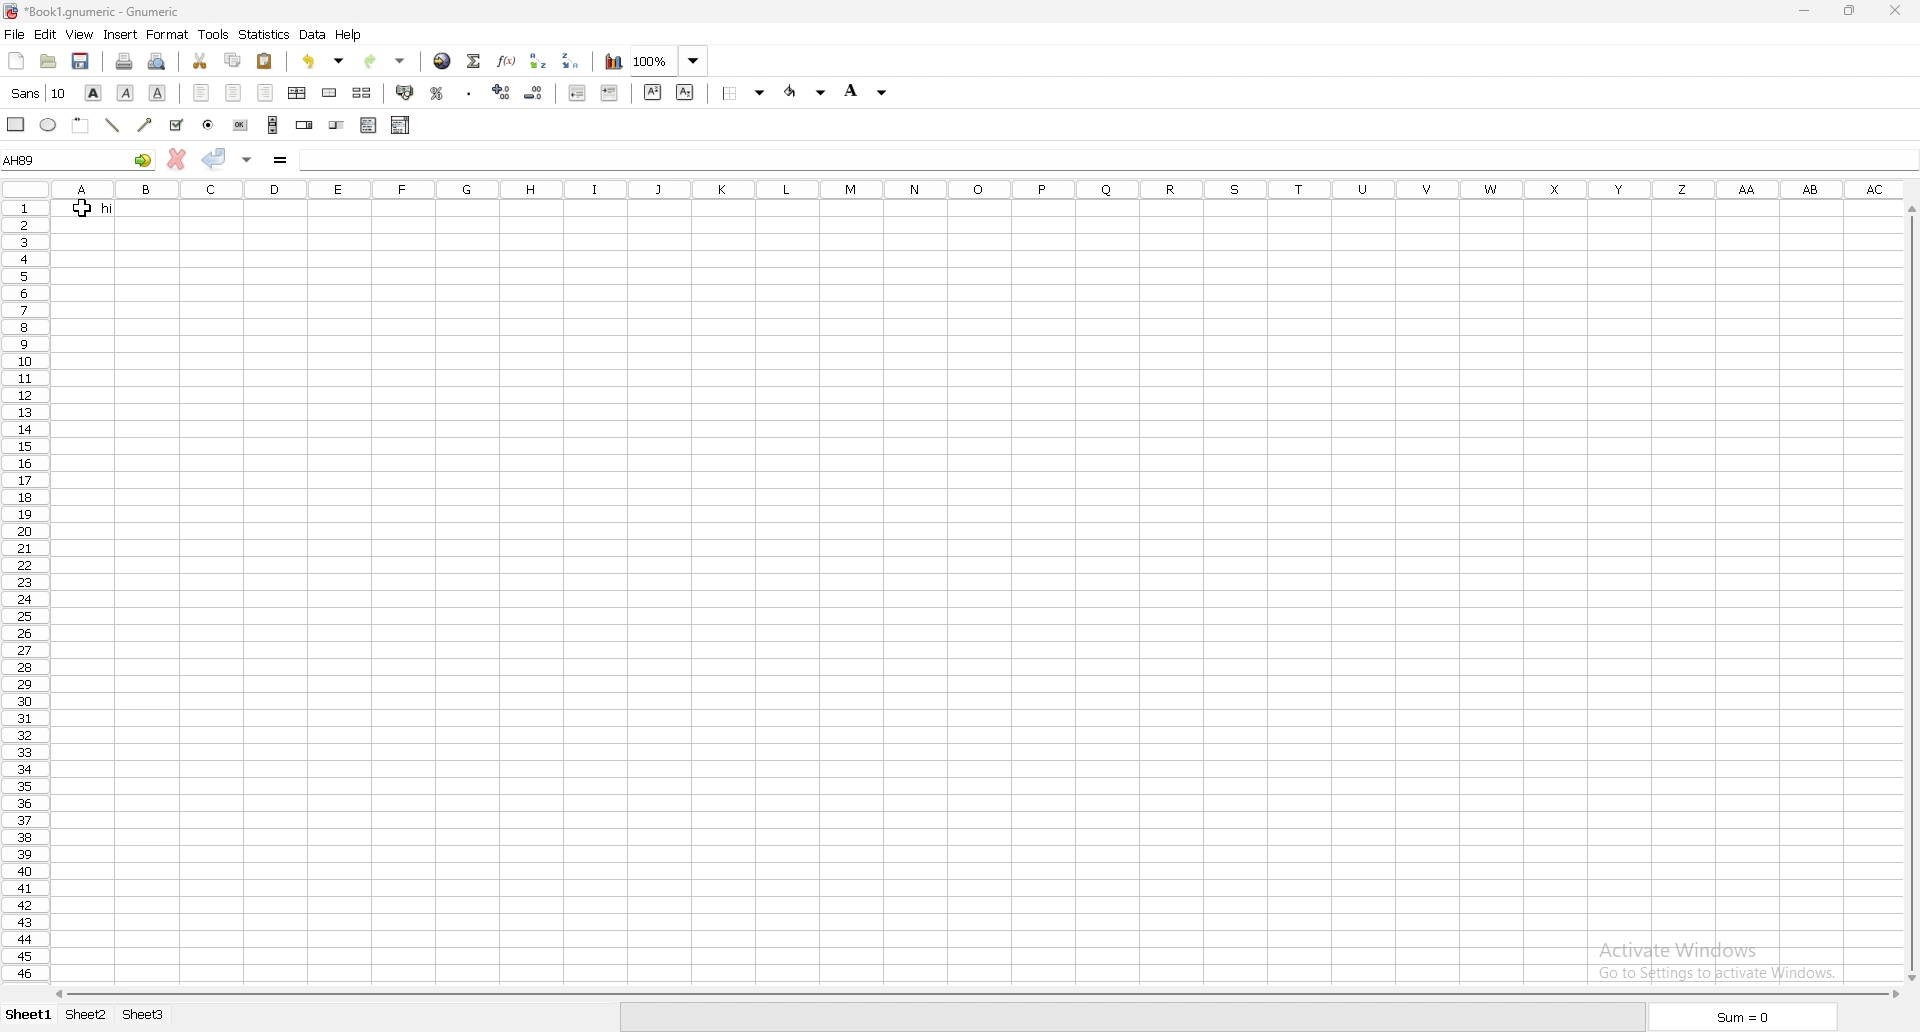  Describe the element at coordinates (15, 35) in the screenshot. I see `file` at that location.